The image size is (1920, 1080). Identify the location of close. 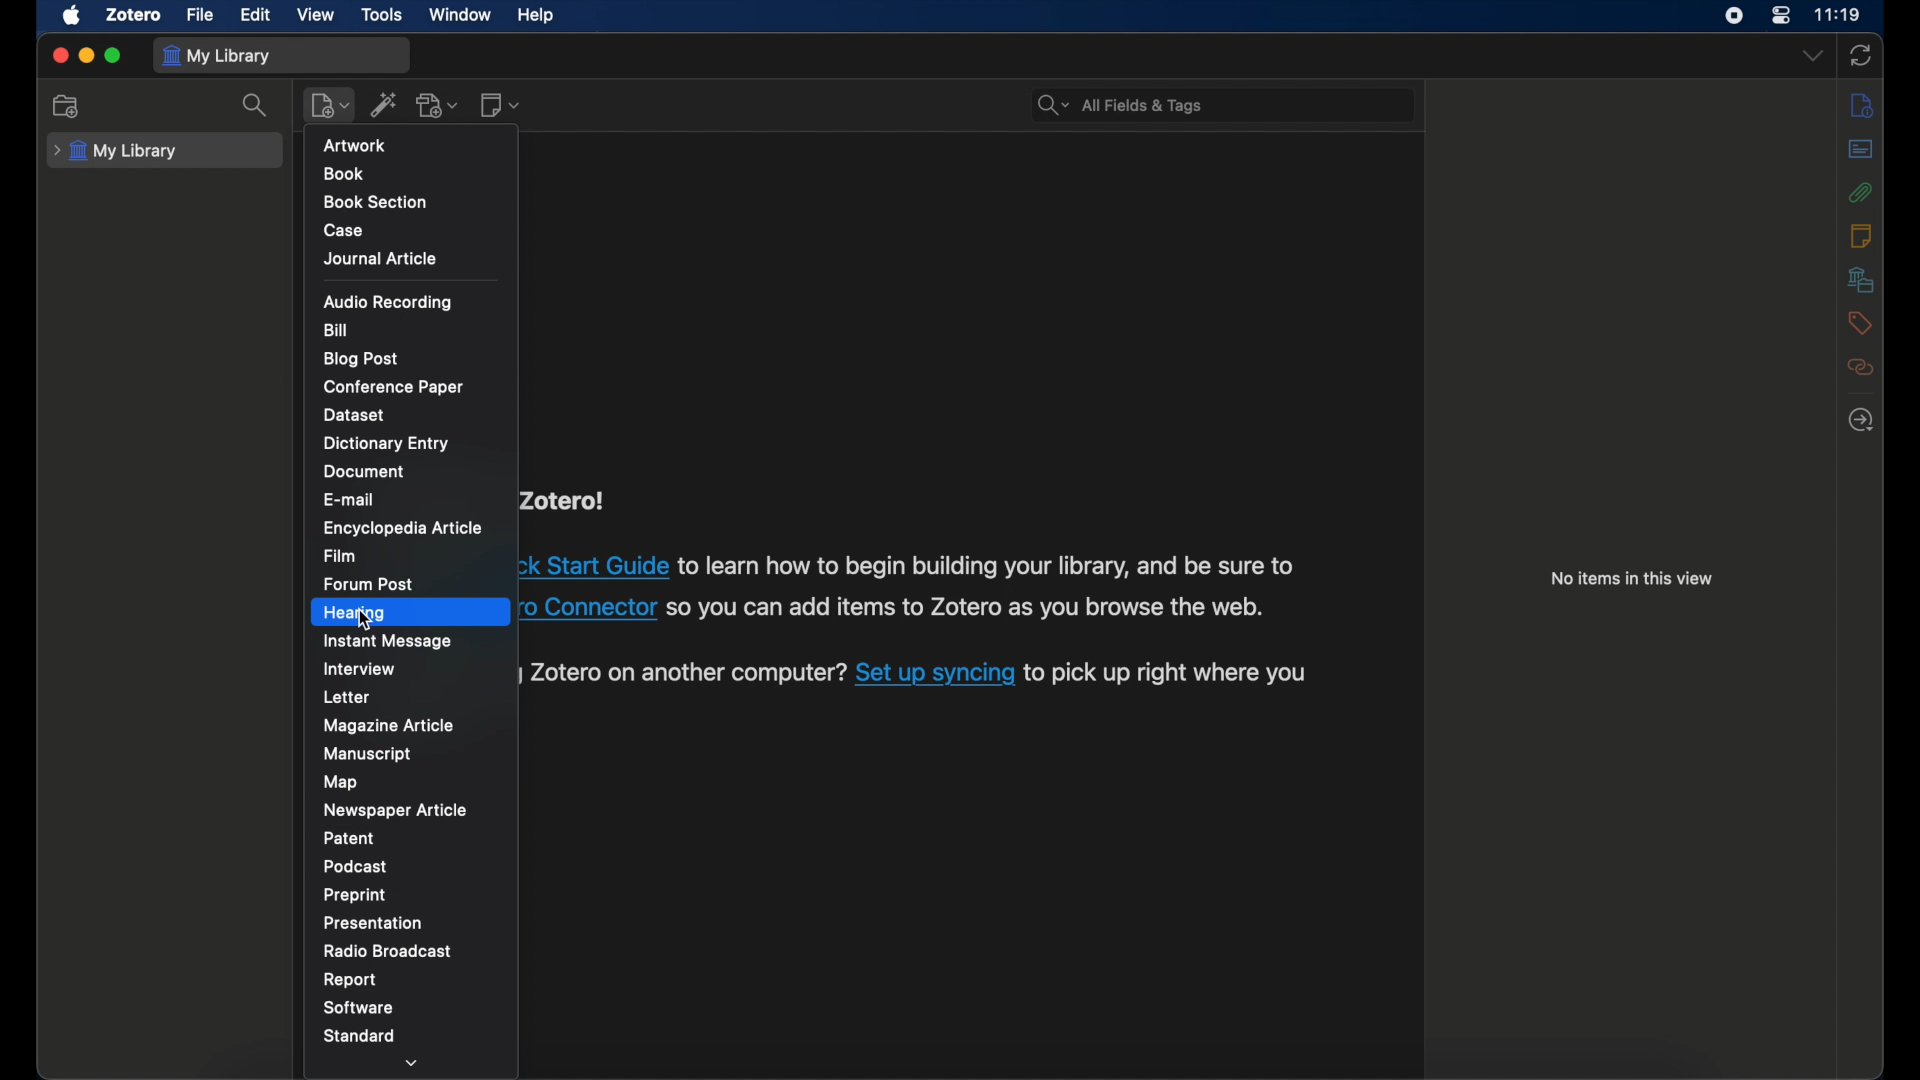
(60, 55).